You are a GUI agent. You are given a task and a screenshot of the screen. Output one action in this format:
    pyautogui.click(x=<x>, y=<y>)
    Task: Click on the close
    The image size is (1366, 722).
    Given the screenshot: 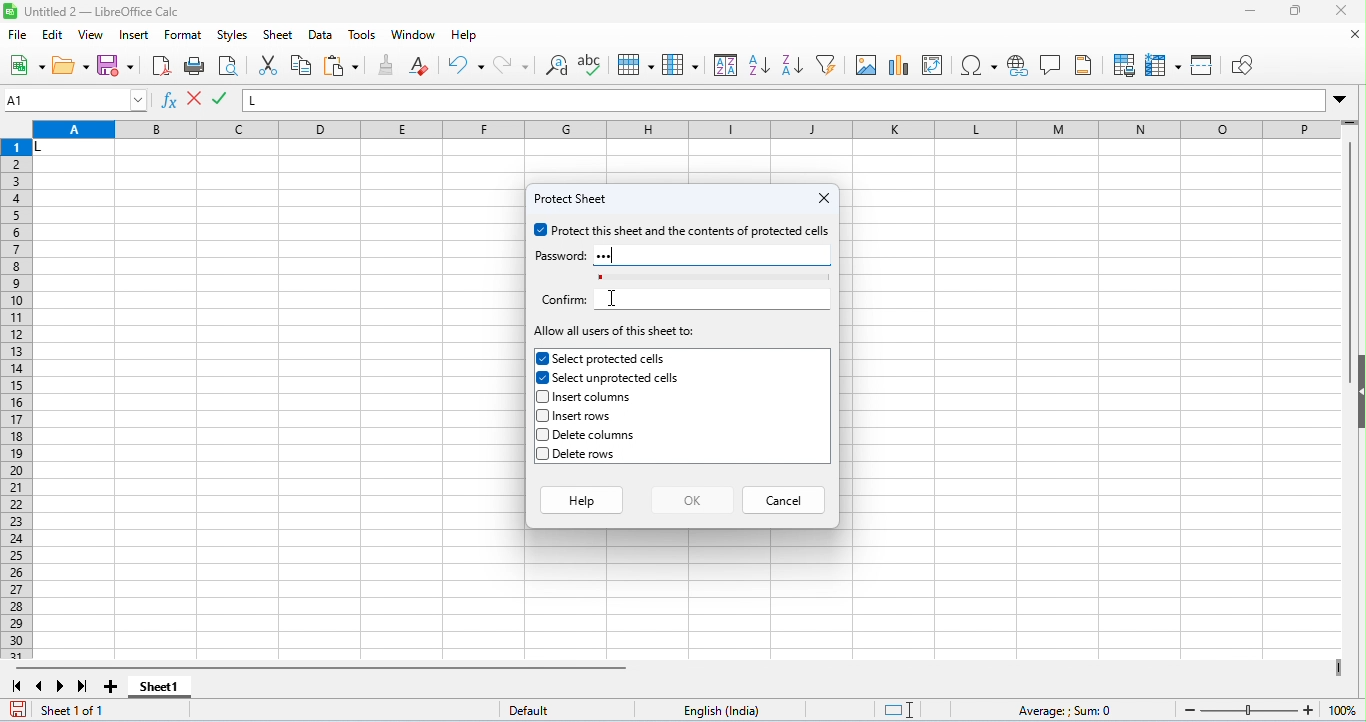 What is the action you would take?
    pyautogui.click(x=823, y=198)
    